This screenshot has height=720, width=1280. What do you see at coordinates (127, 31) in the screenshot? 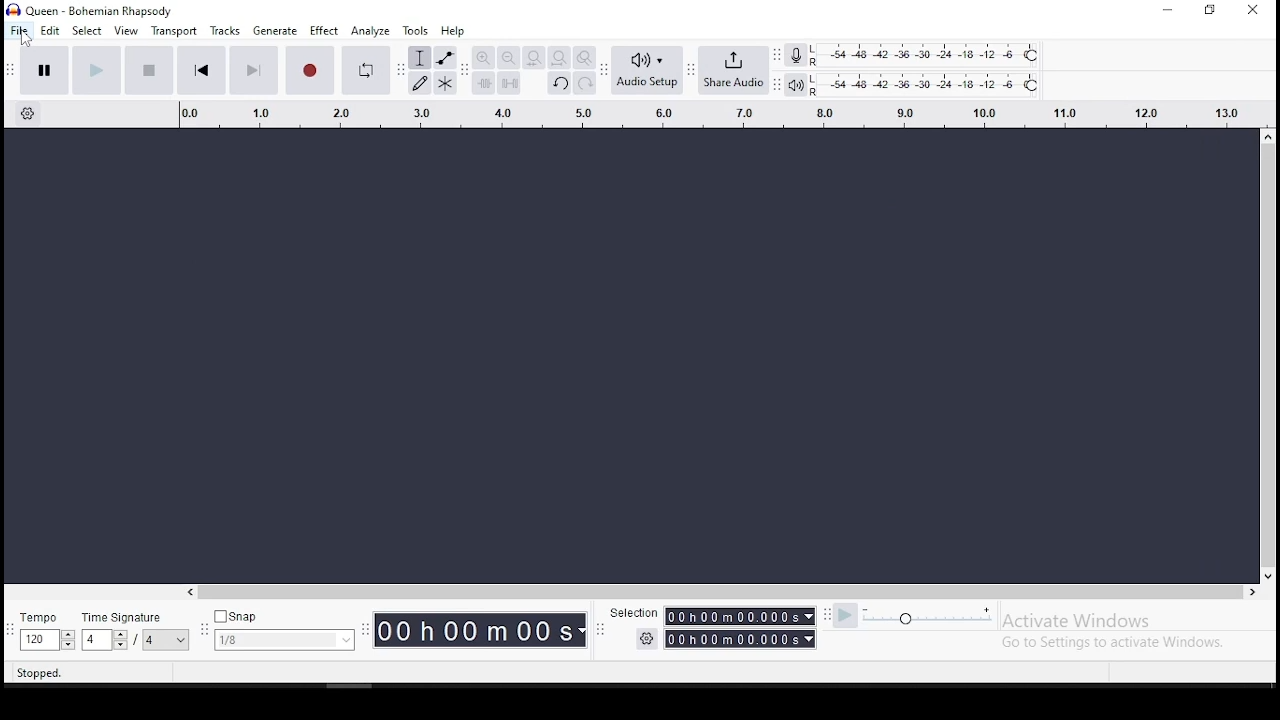
I see `view` at bounding box center [127, 31].